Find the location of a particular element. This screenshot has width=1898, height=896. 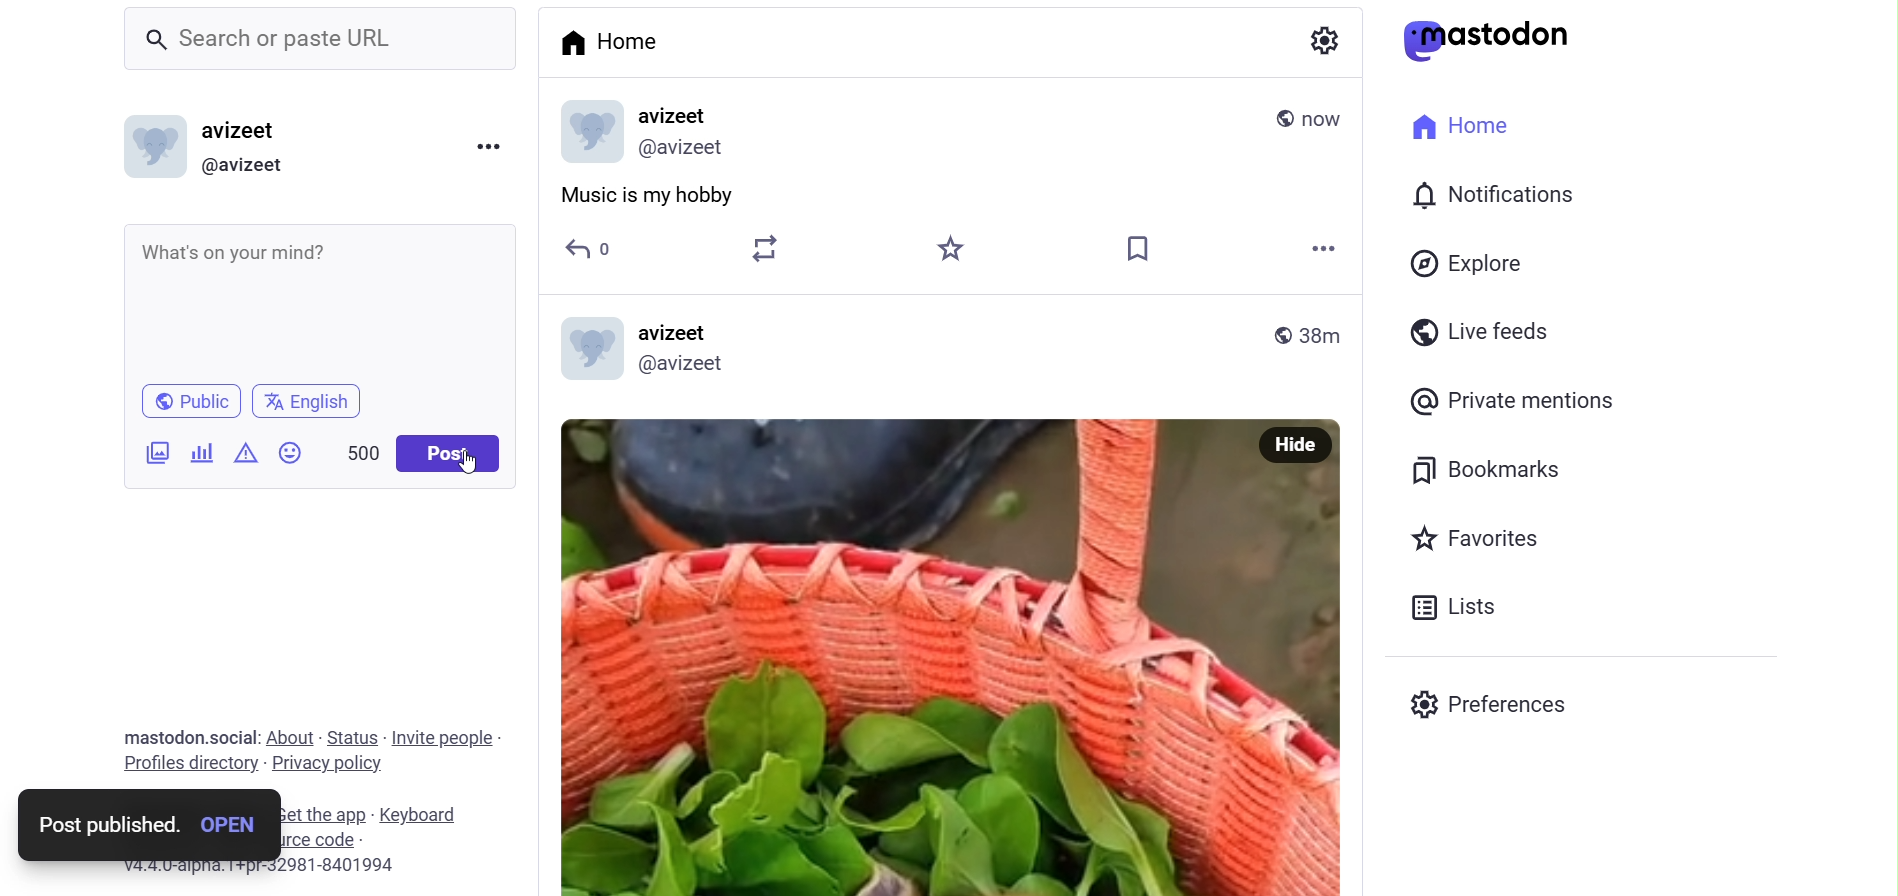

Lists is located at coordinates (1458, 607).